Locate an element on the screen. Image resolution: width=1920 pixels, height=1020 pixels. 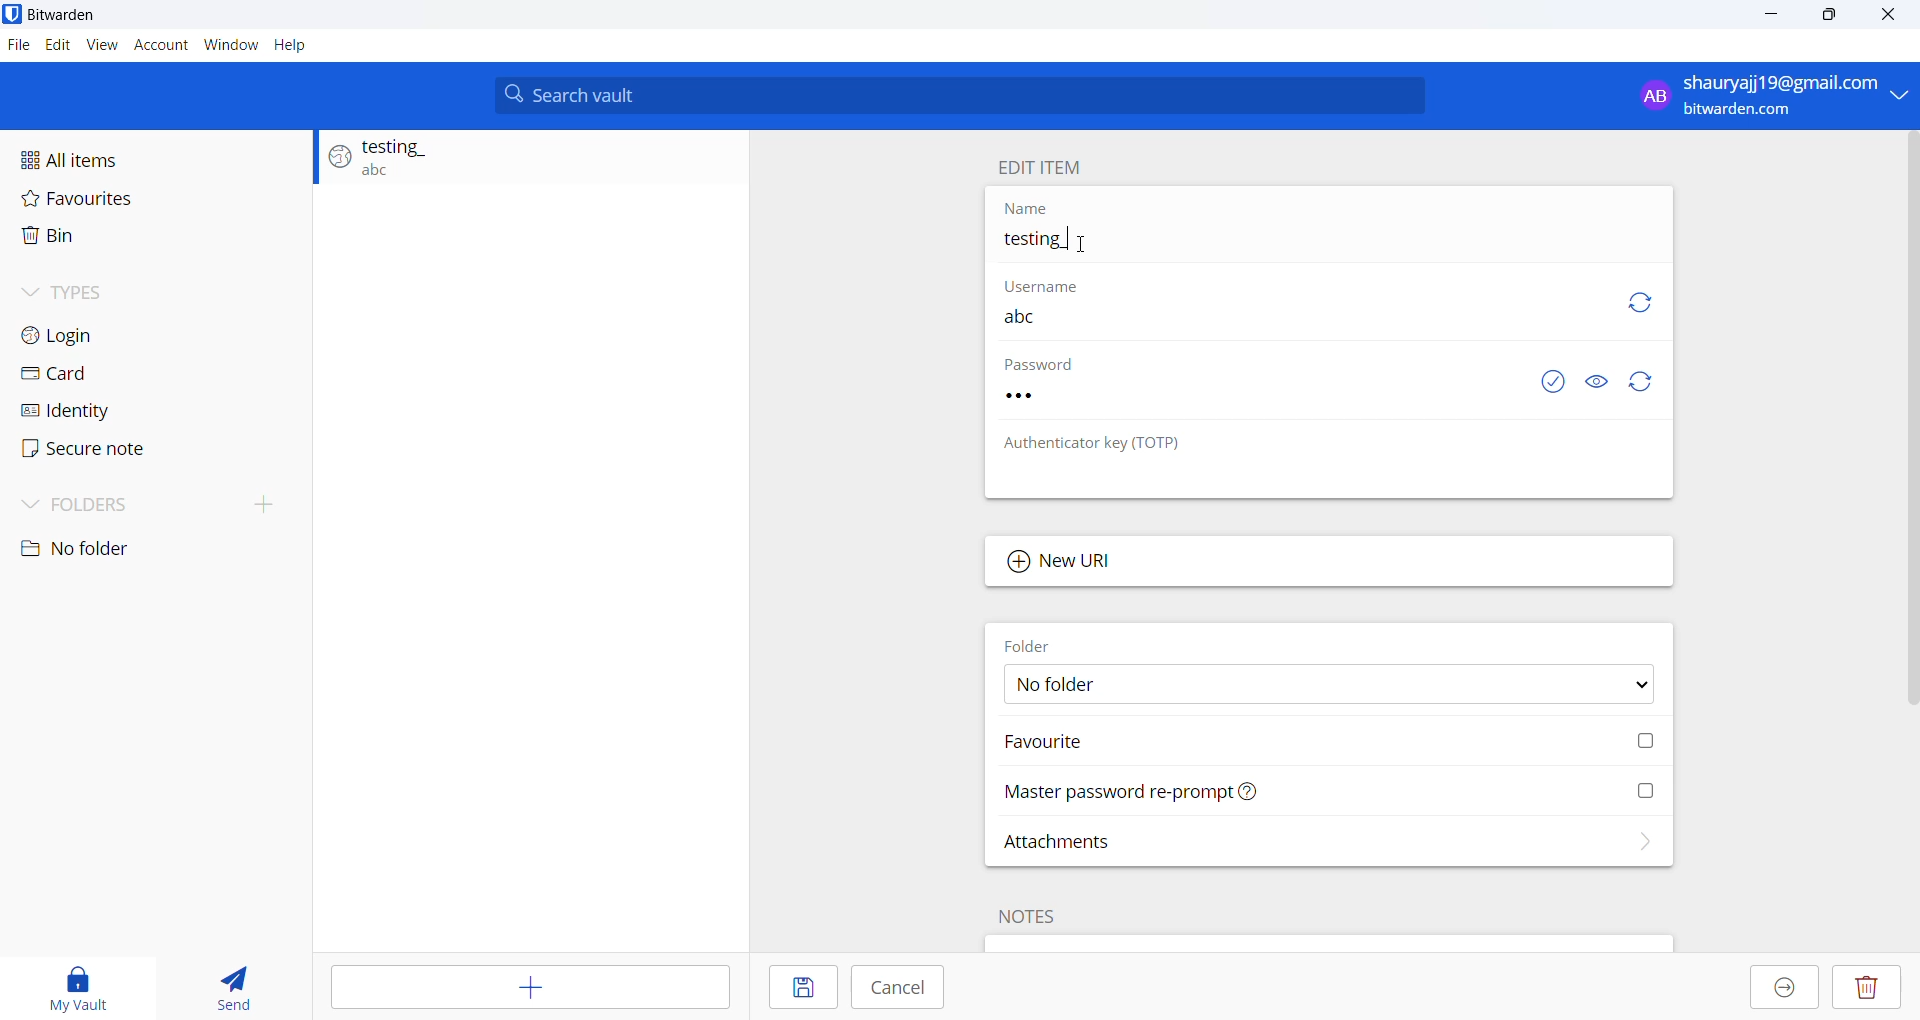
minimize is located at coordinates (1768, 21).